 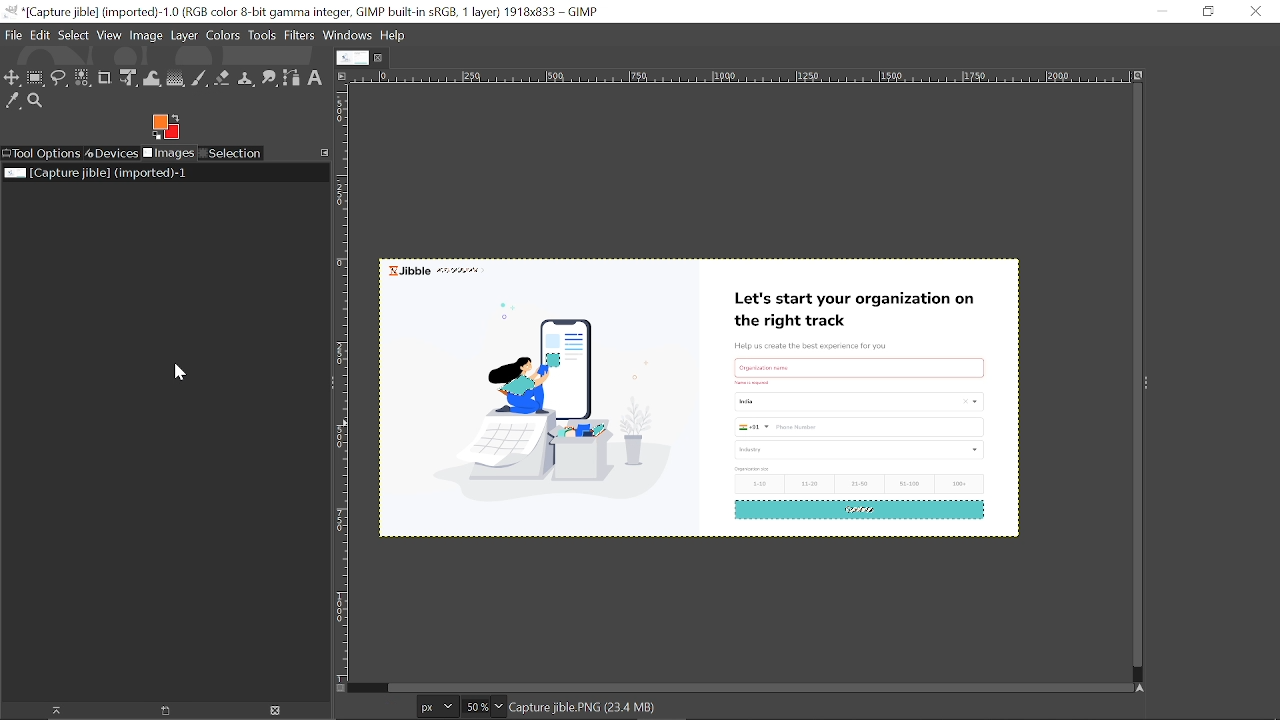 I want to click on Unit of the current image, so click(x=438, y=706).